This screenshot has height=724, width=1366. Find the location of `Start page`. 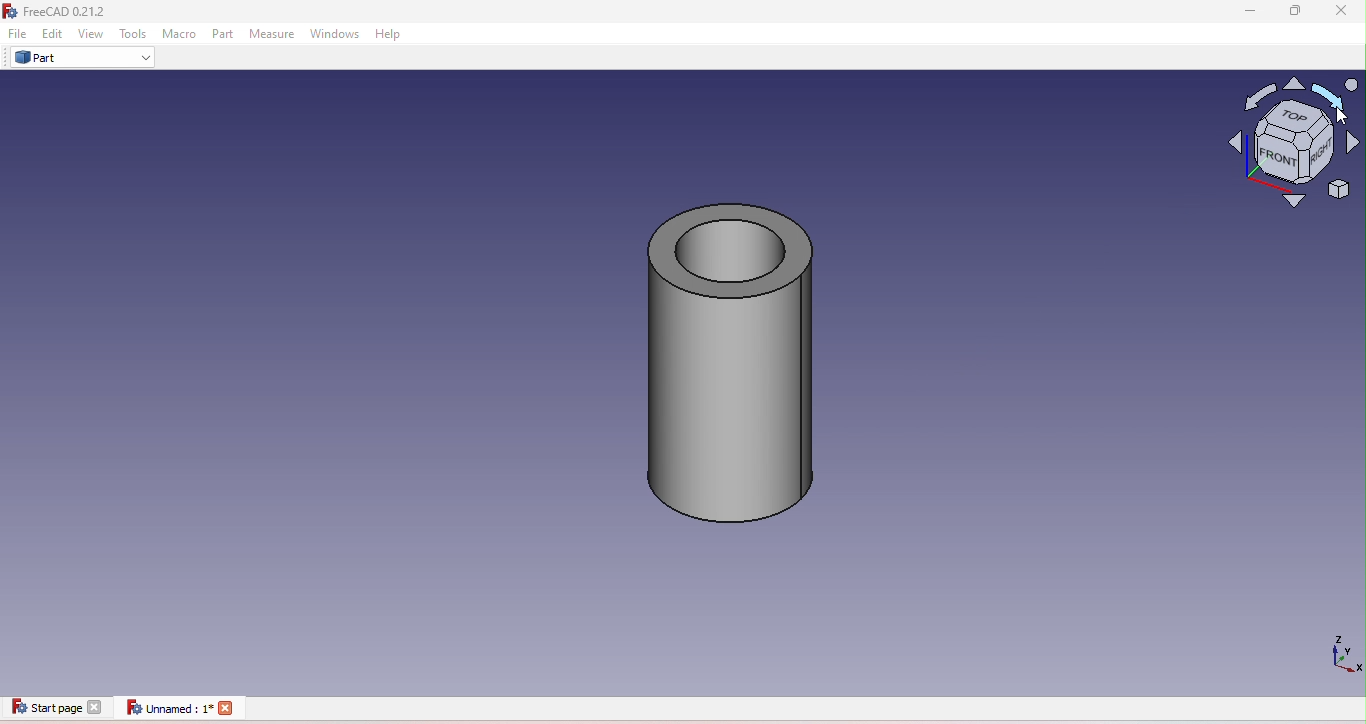

Start page is located at coordinates (56, 709).